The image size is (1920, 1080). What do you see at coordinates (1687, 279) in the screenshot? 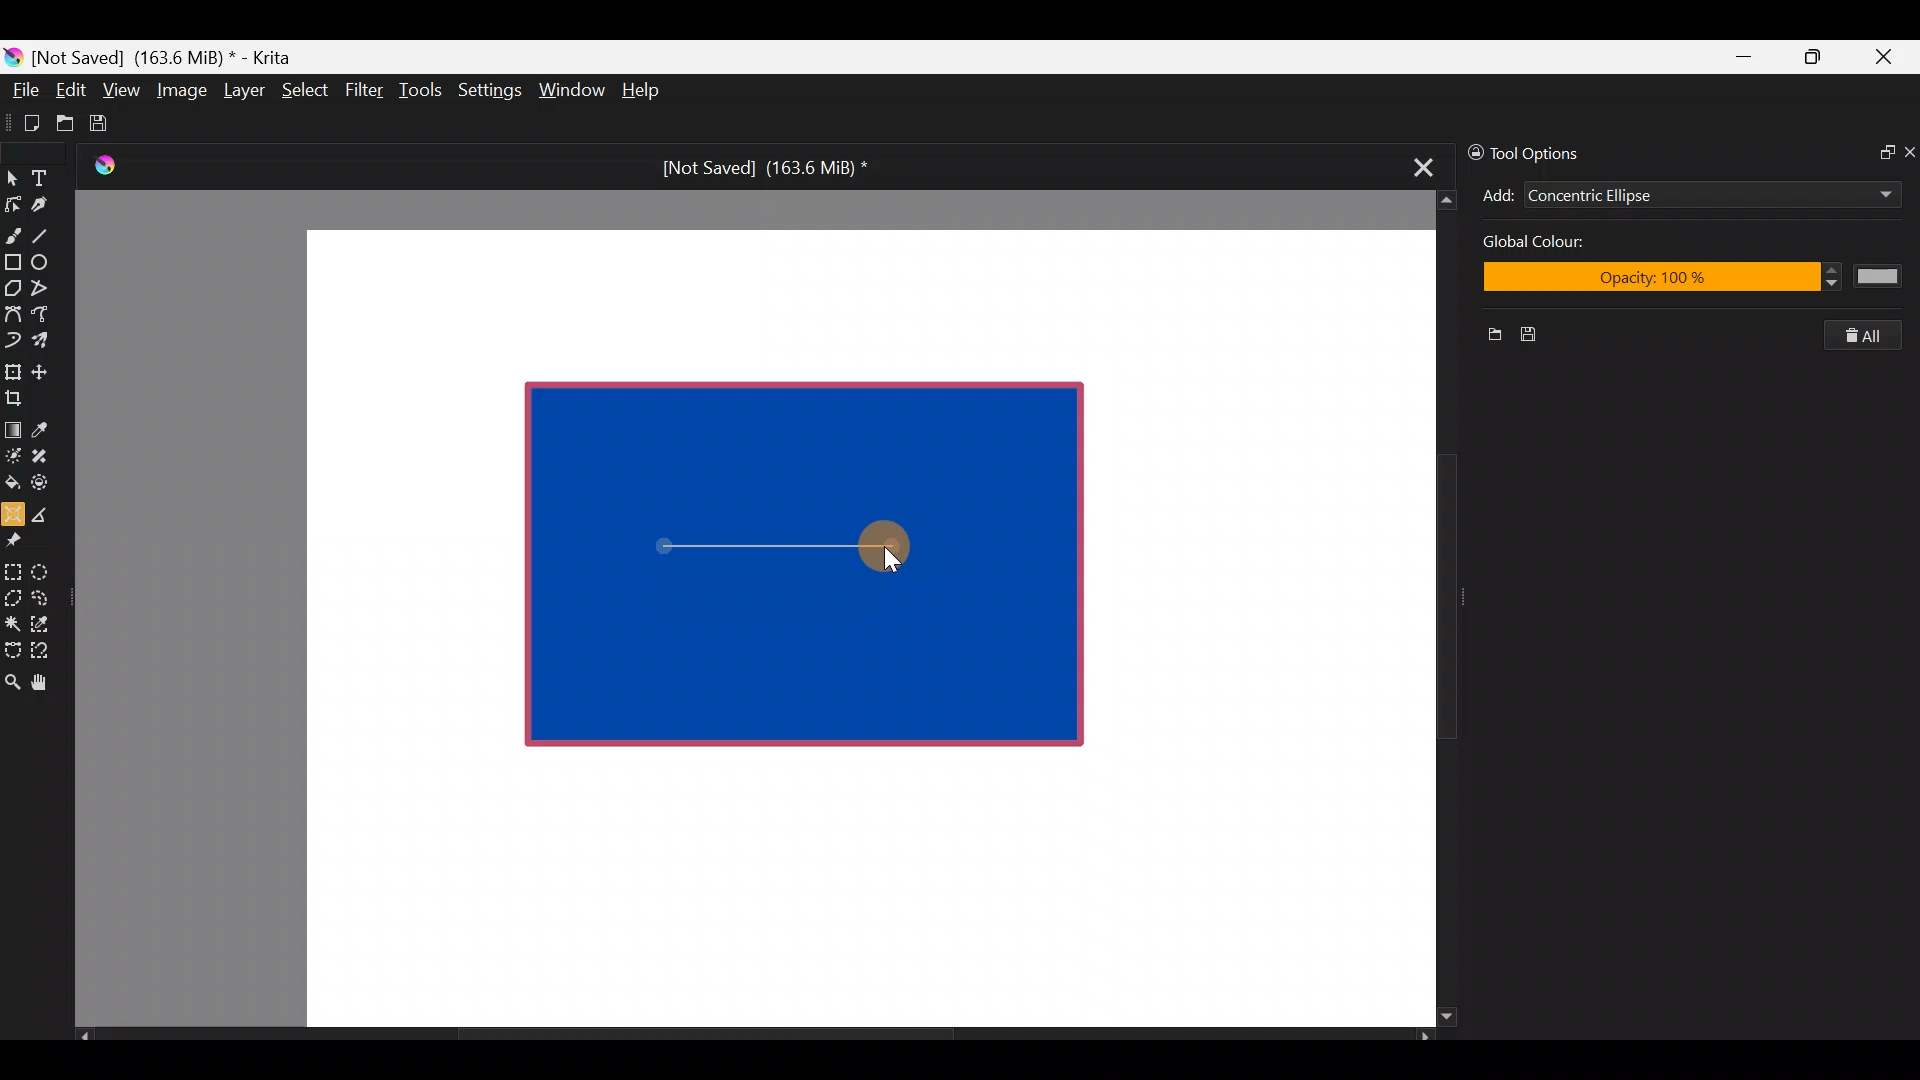
I see `Opacity:100%` at bounding box center [1687, 279].